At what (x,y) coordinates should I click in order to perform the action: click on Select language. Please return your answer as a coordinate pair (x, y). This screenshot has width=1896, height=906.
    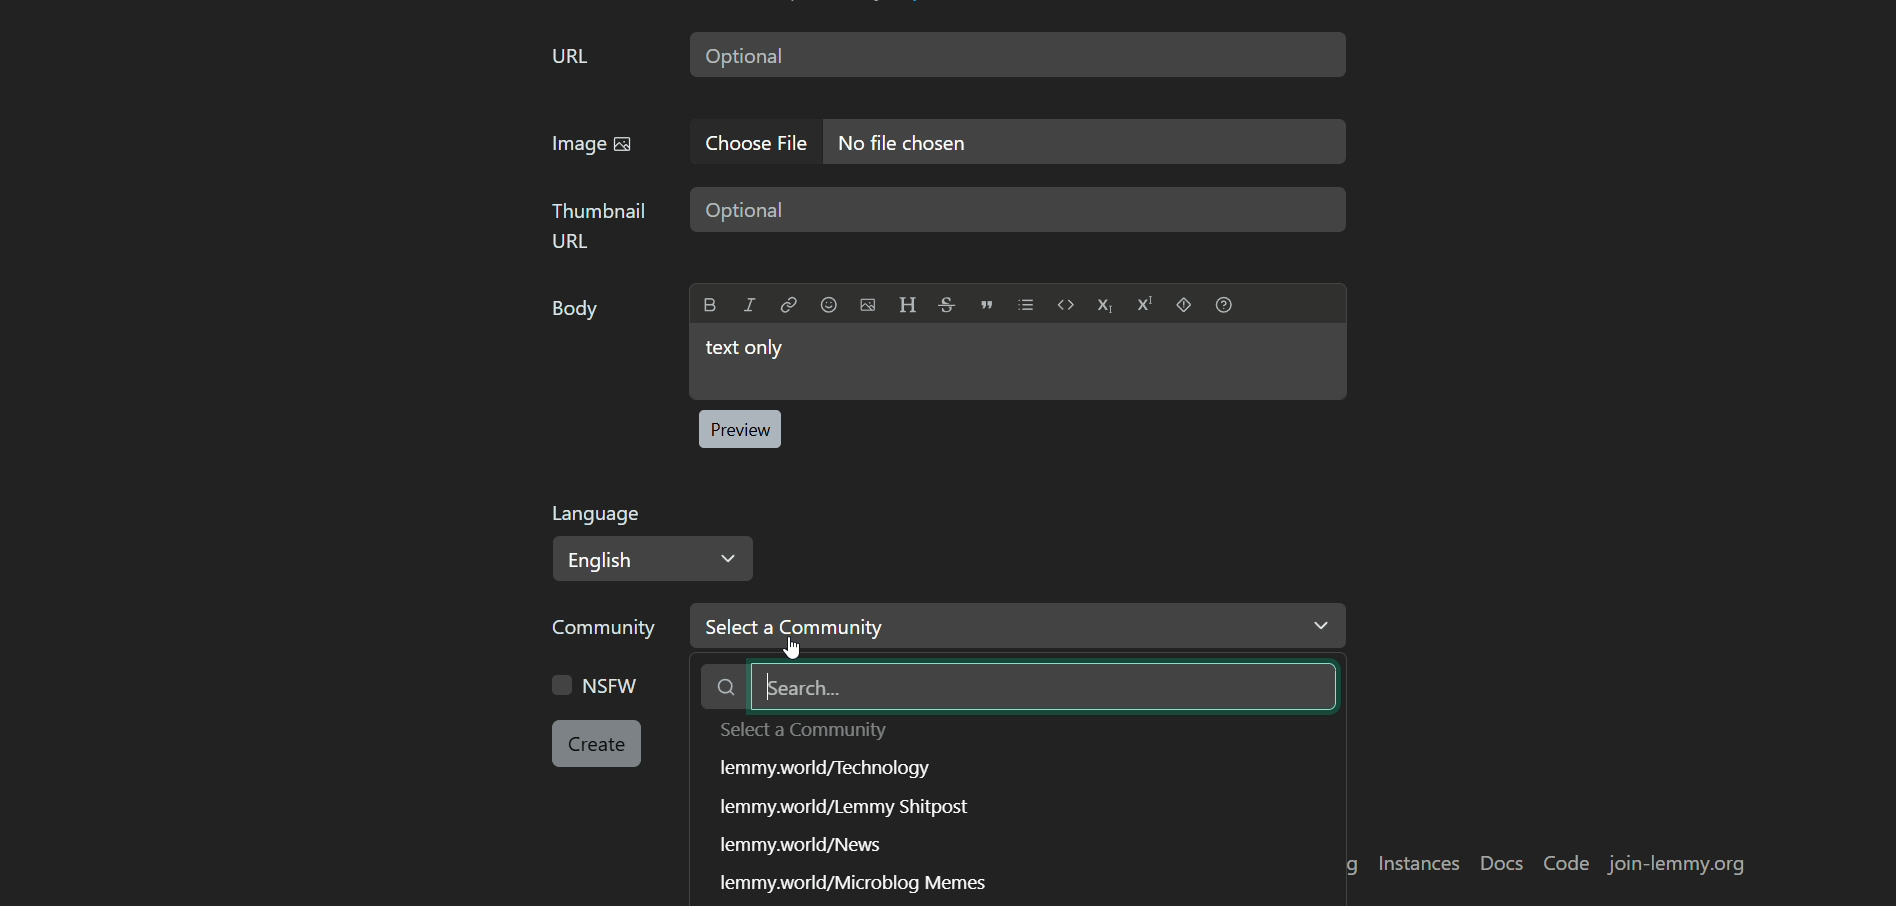
    Looking at the image, I should click on (655, 559).